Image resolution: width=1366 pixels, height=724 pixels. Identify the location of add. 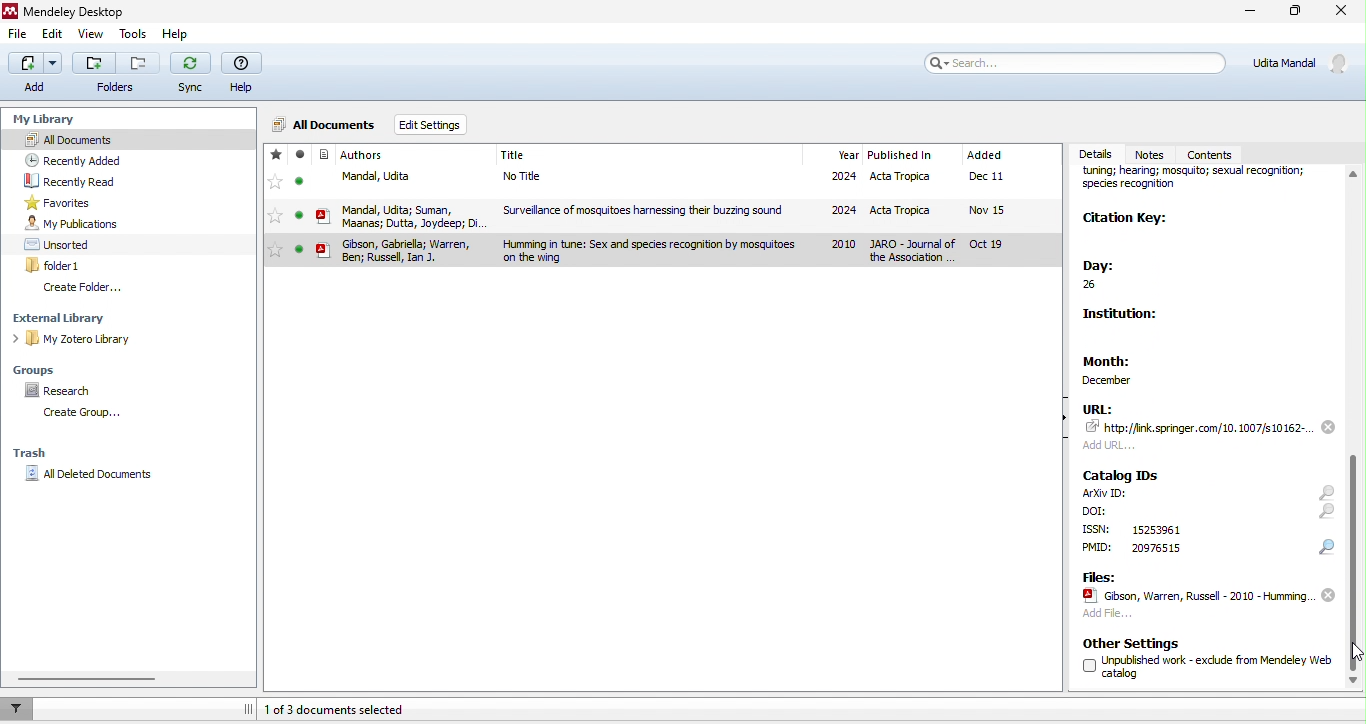
(33, 74).